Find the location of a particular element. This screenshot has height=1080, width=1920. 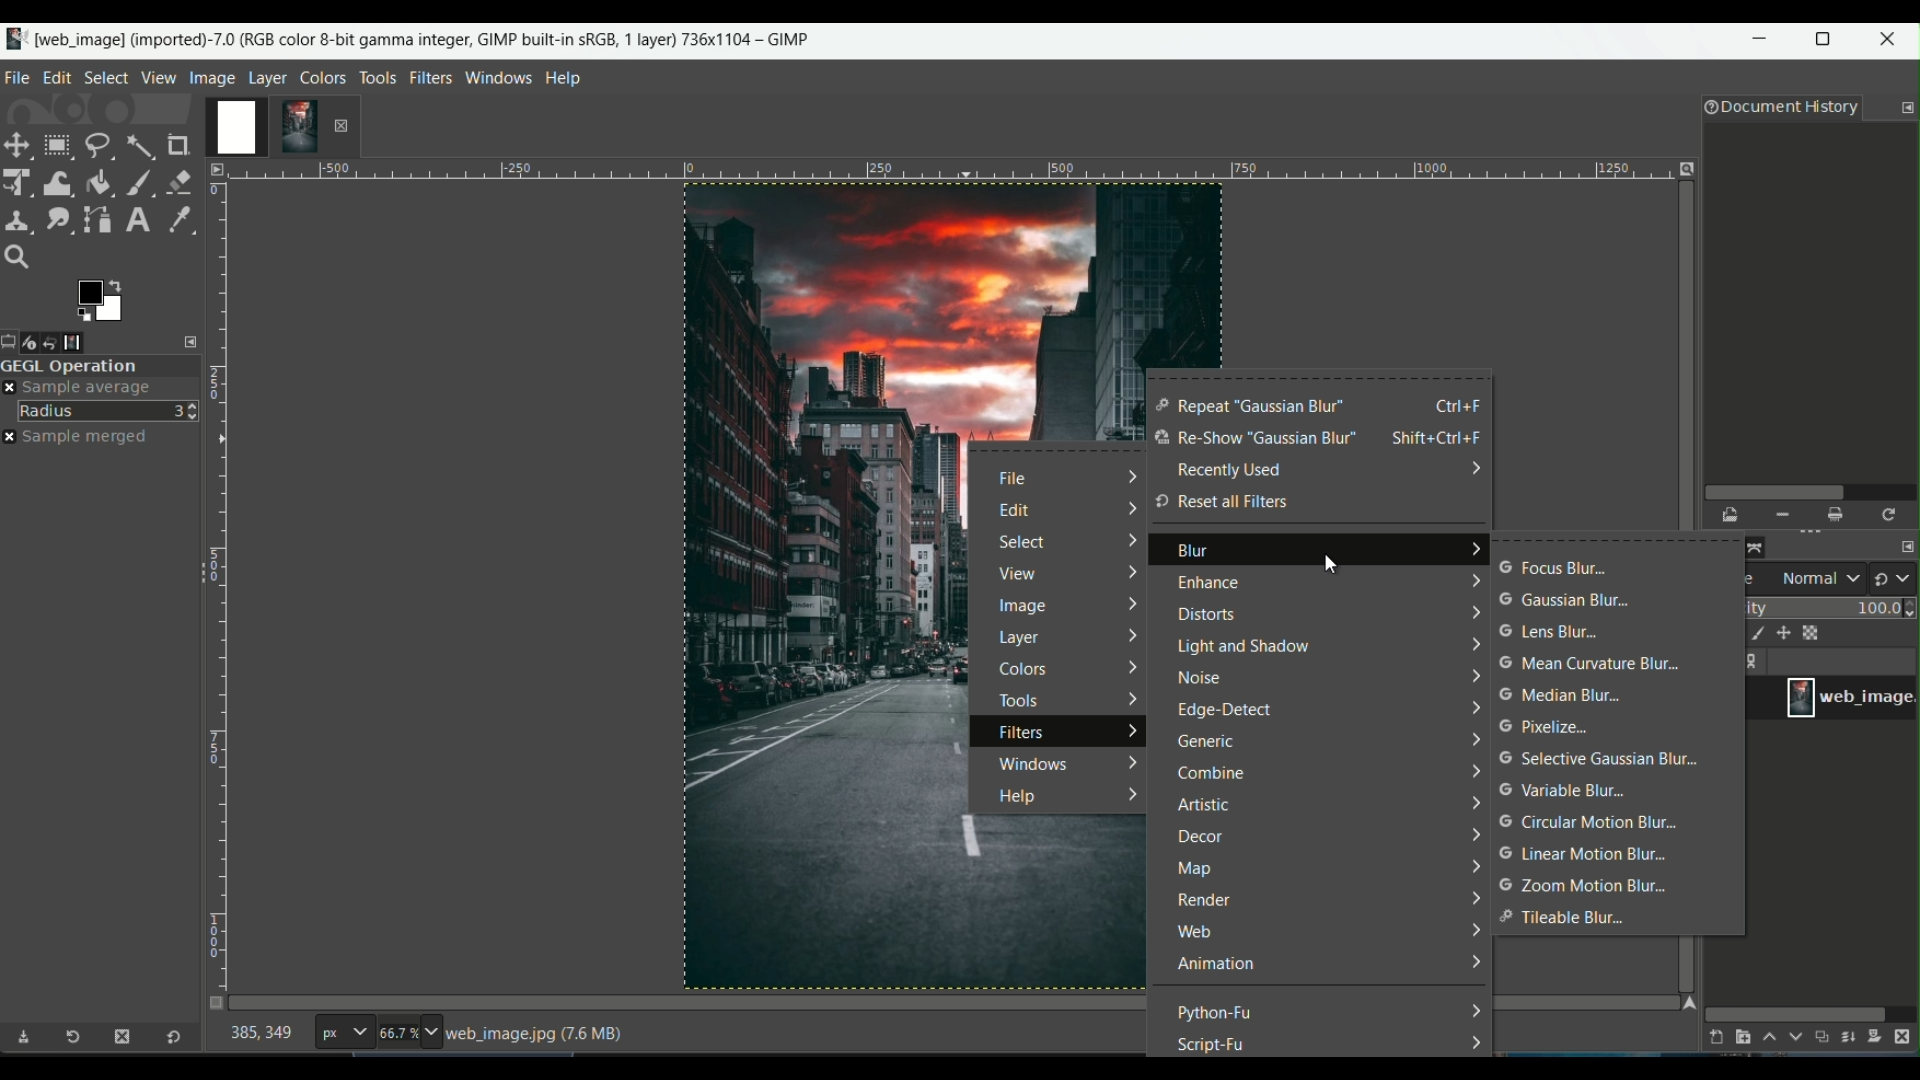

recently used is located at coordinates (1229, 470).